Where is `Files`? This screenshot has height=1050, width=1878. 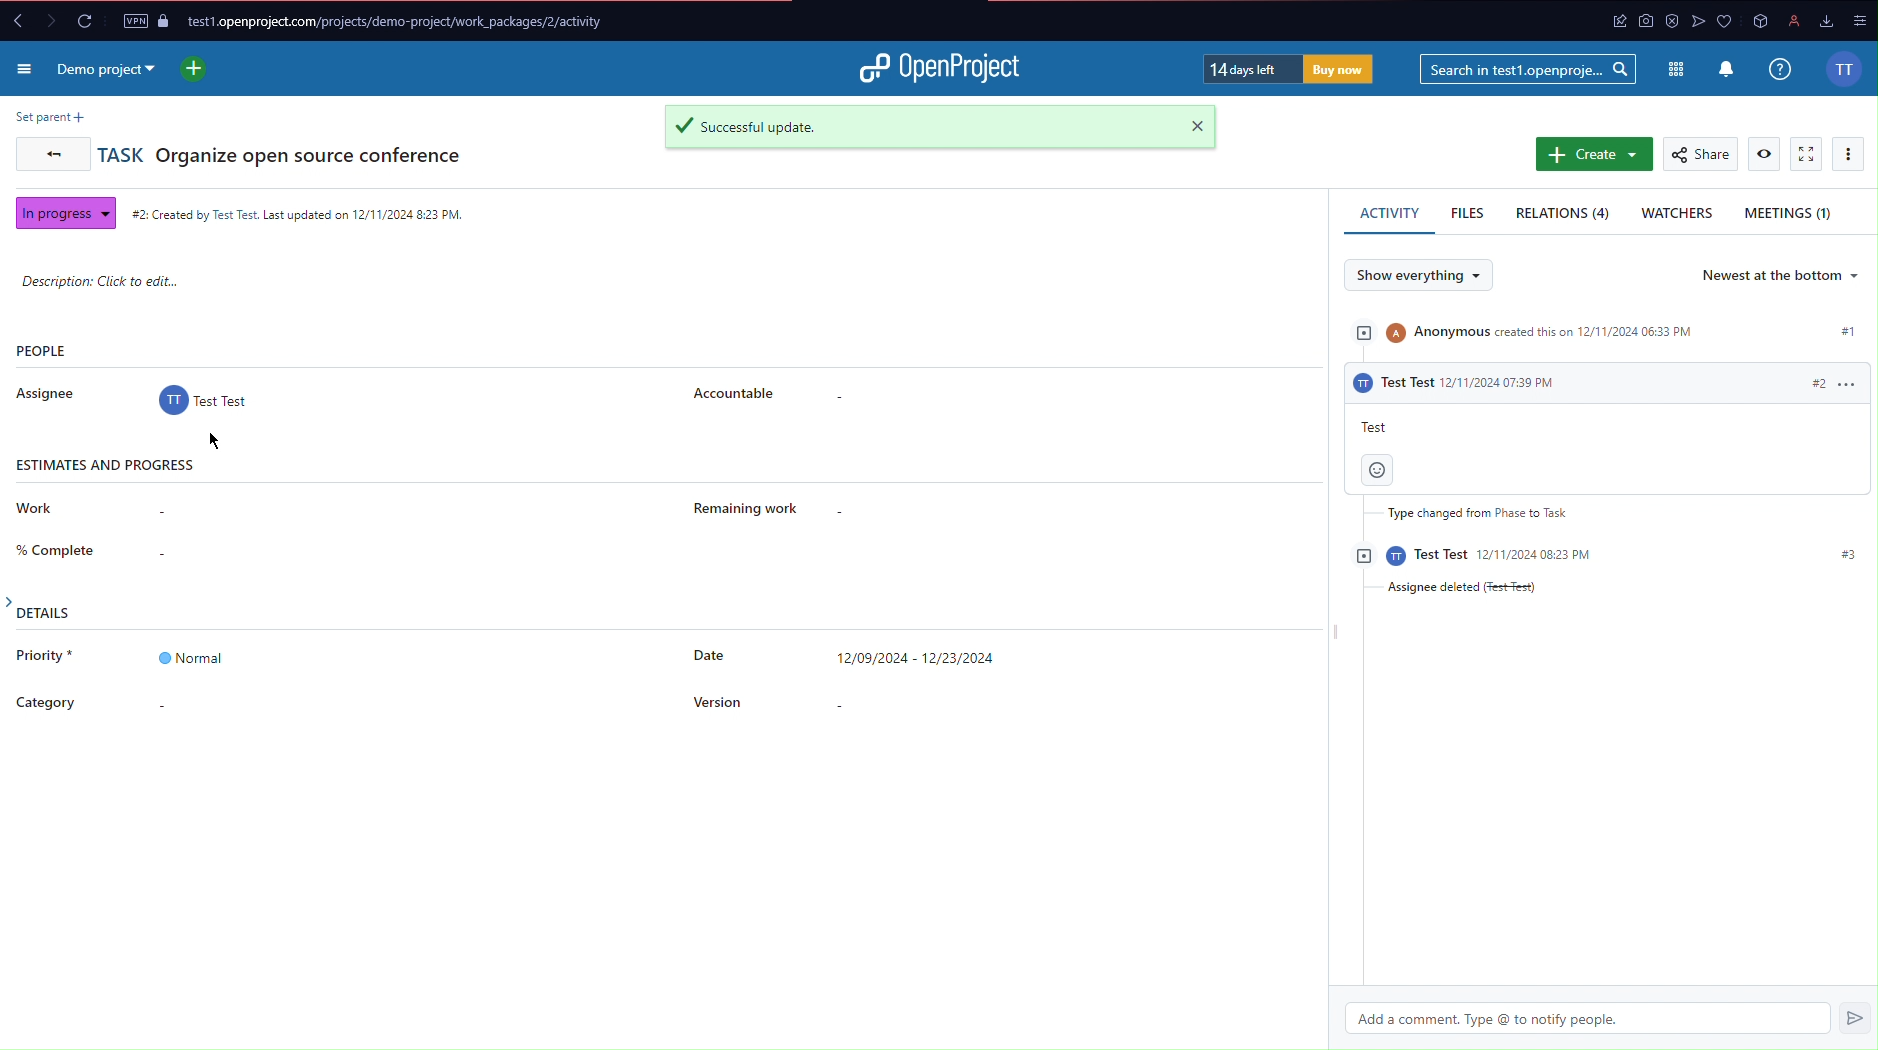 Files is located at coordinates (1468, 214).